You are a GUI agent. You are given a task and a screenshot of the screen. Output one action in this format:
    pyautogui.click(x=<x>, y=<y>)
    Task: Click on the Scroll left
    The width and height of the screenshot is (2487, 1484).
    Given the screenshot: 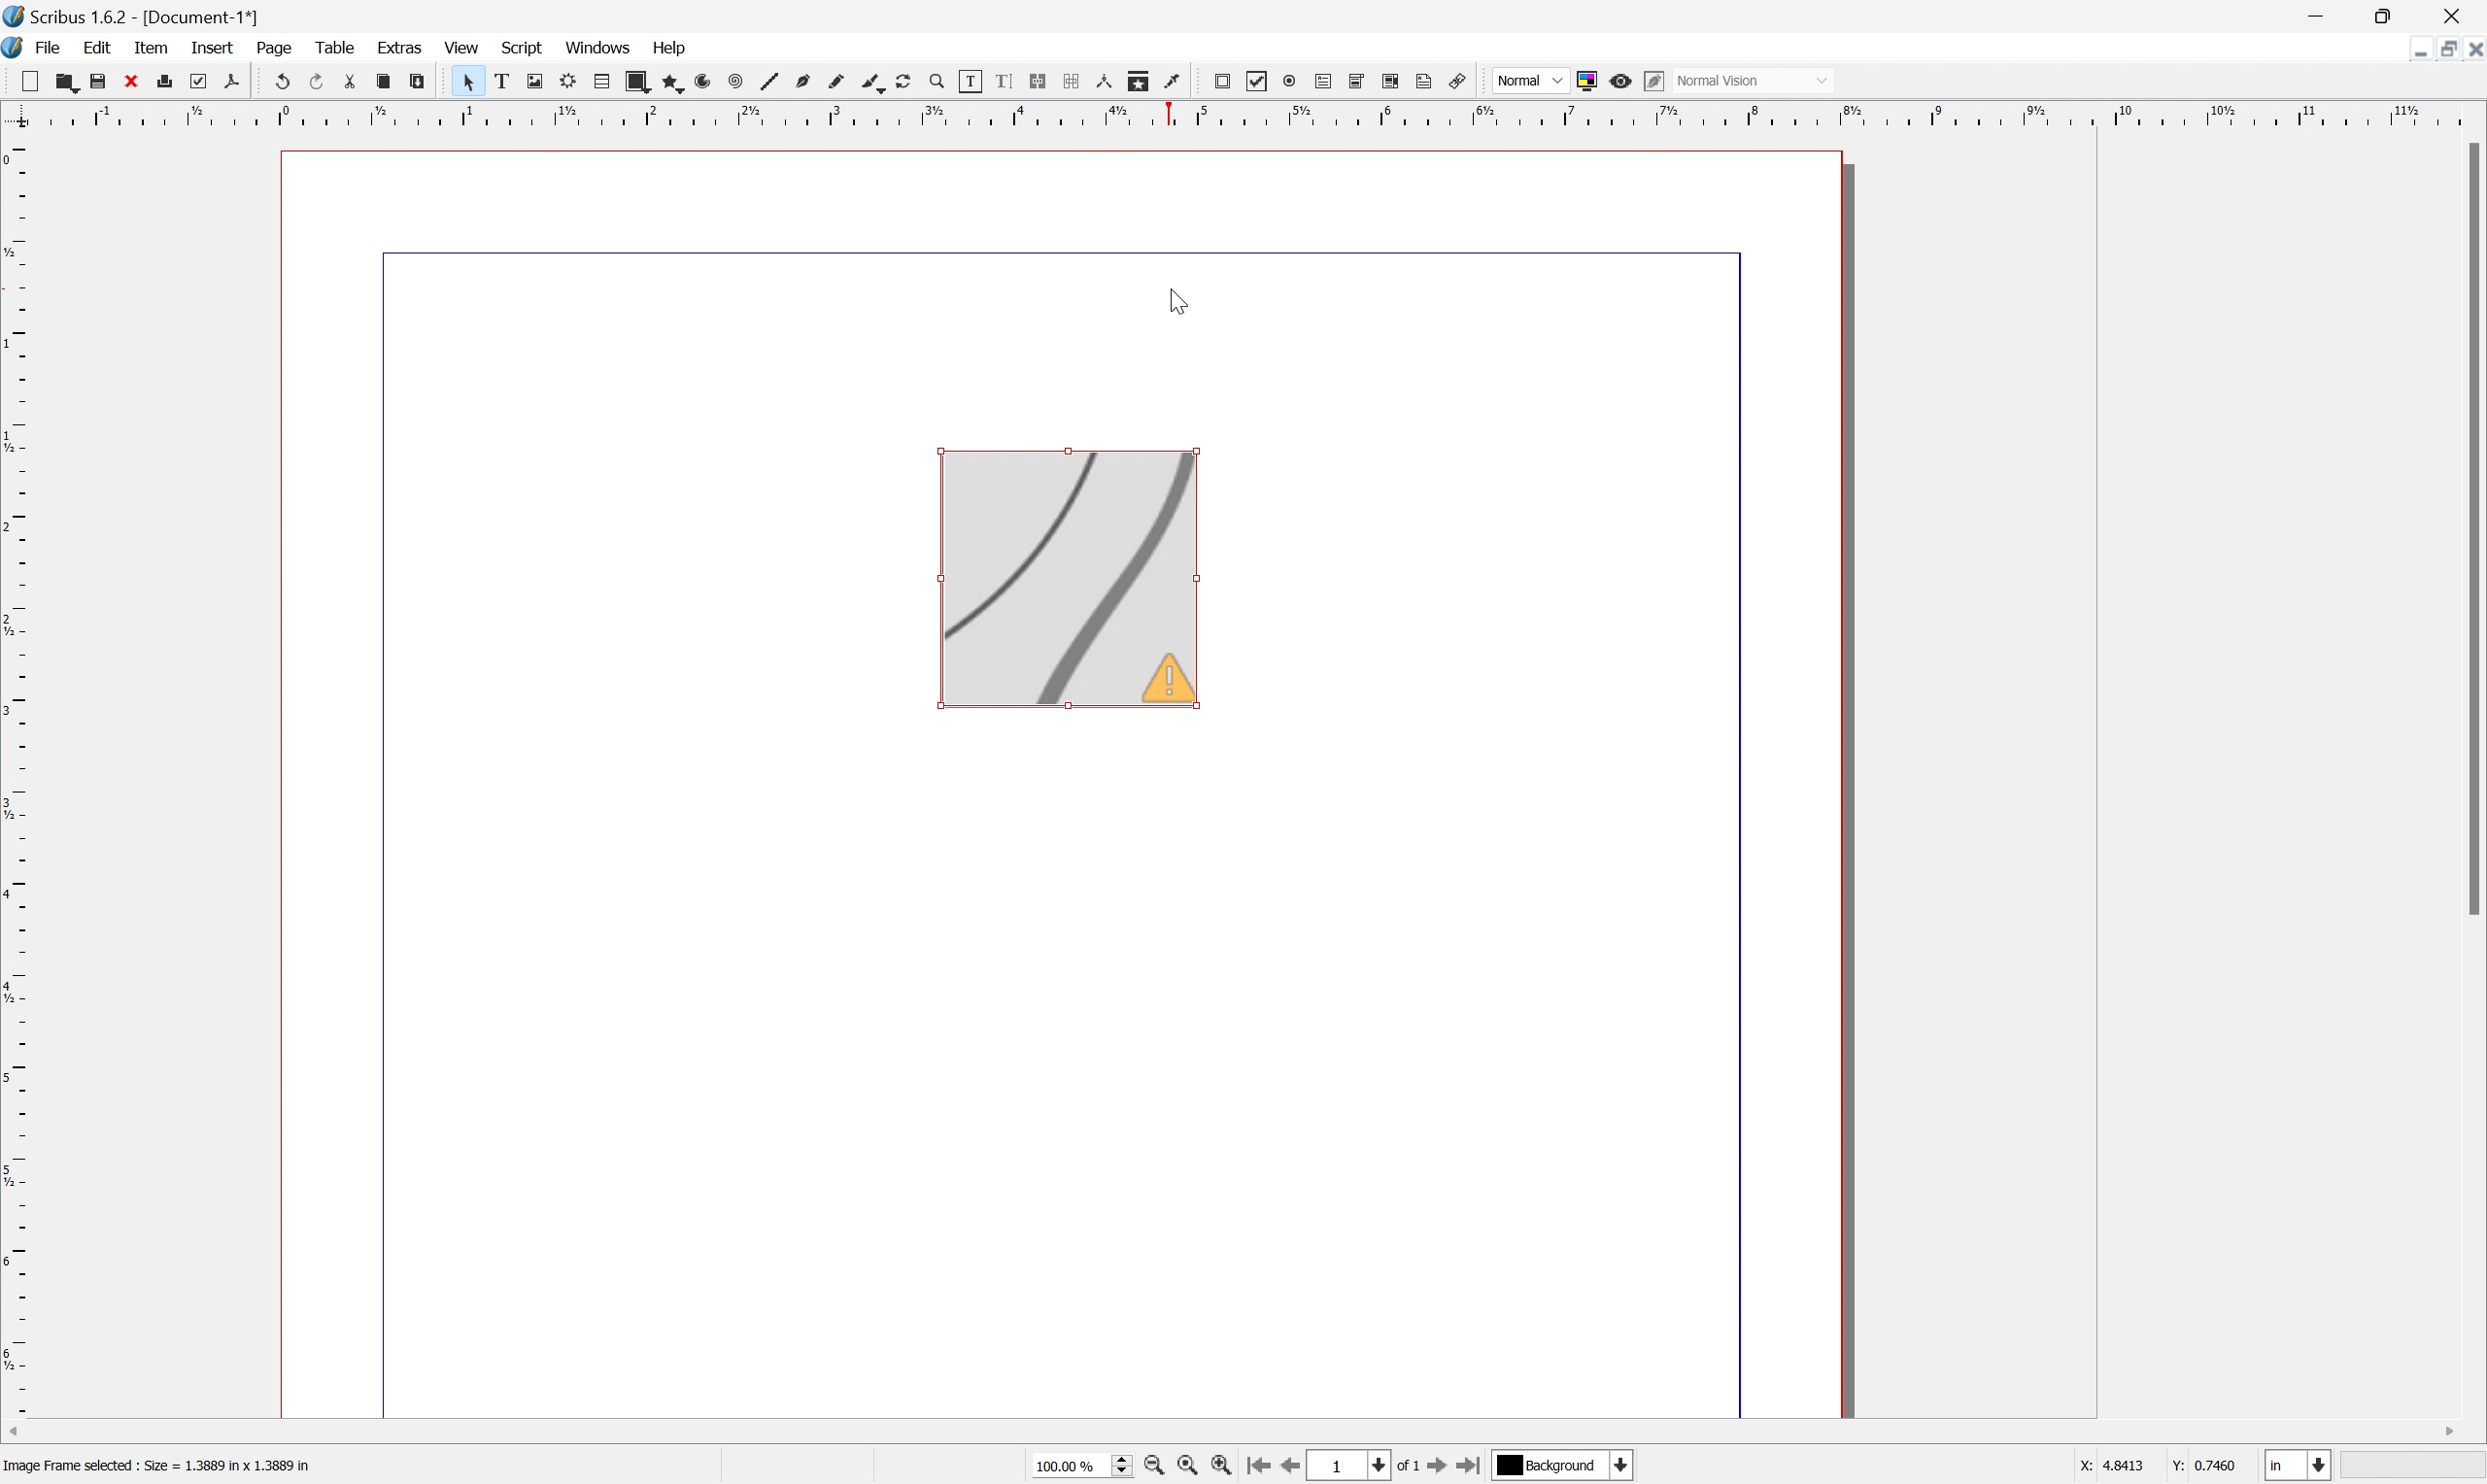 What is the action you would take?
    pyautogui.click(x=17, y=1429)
    